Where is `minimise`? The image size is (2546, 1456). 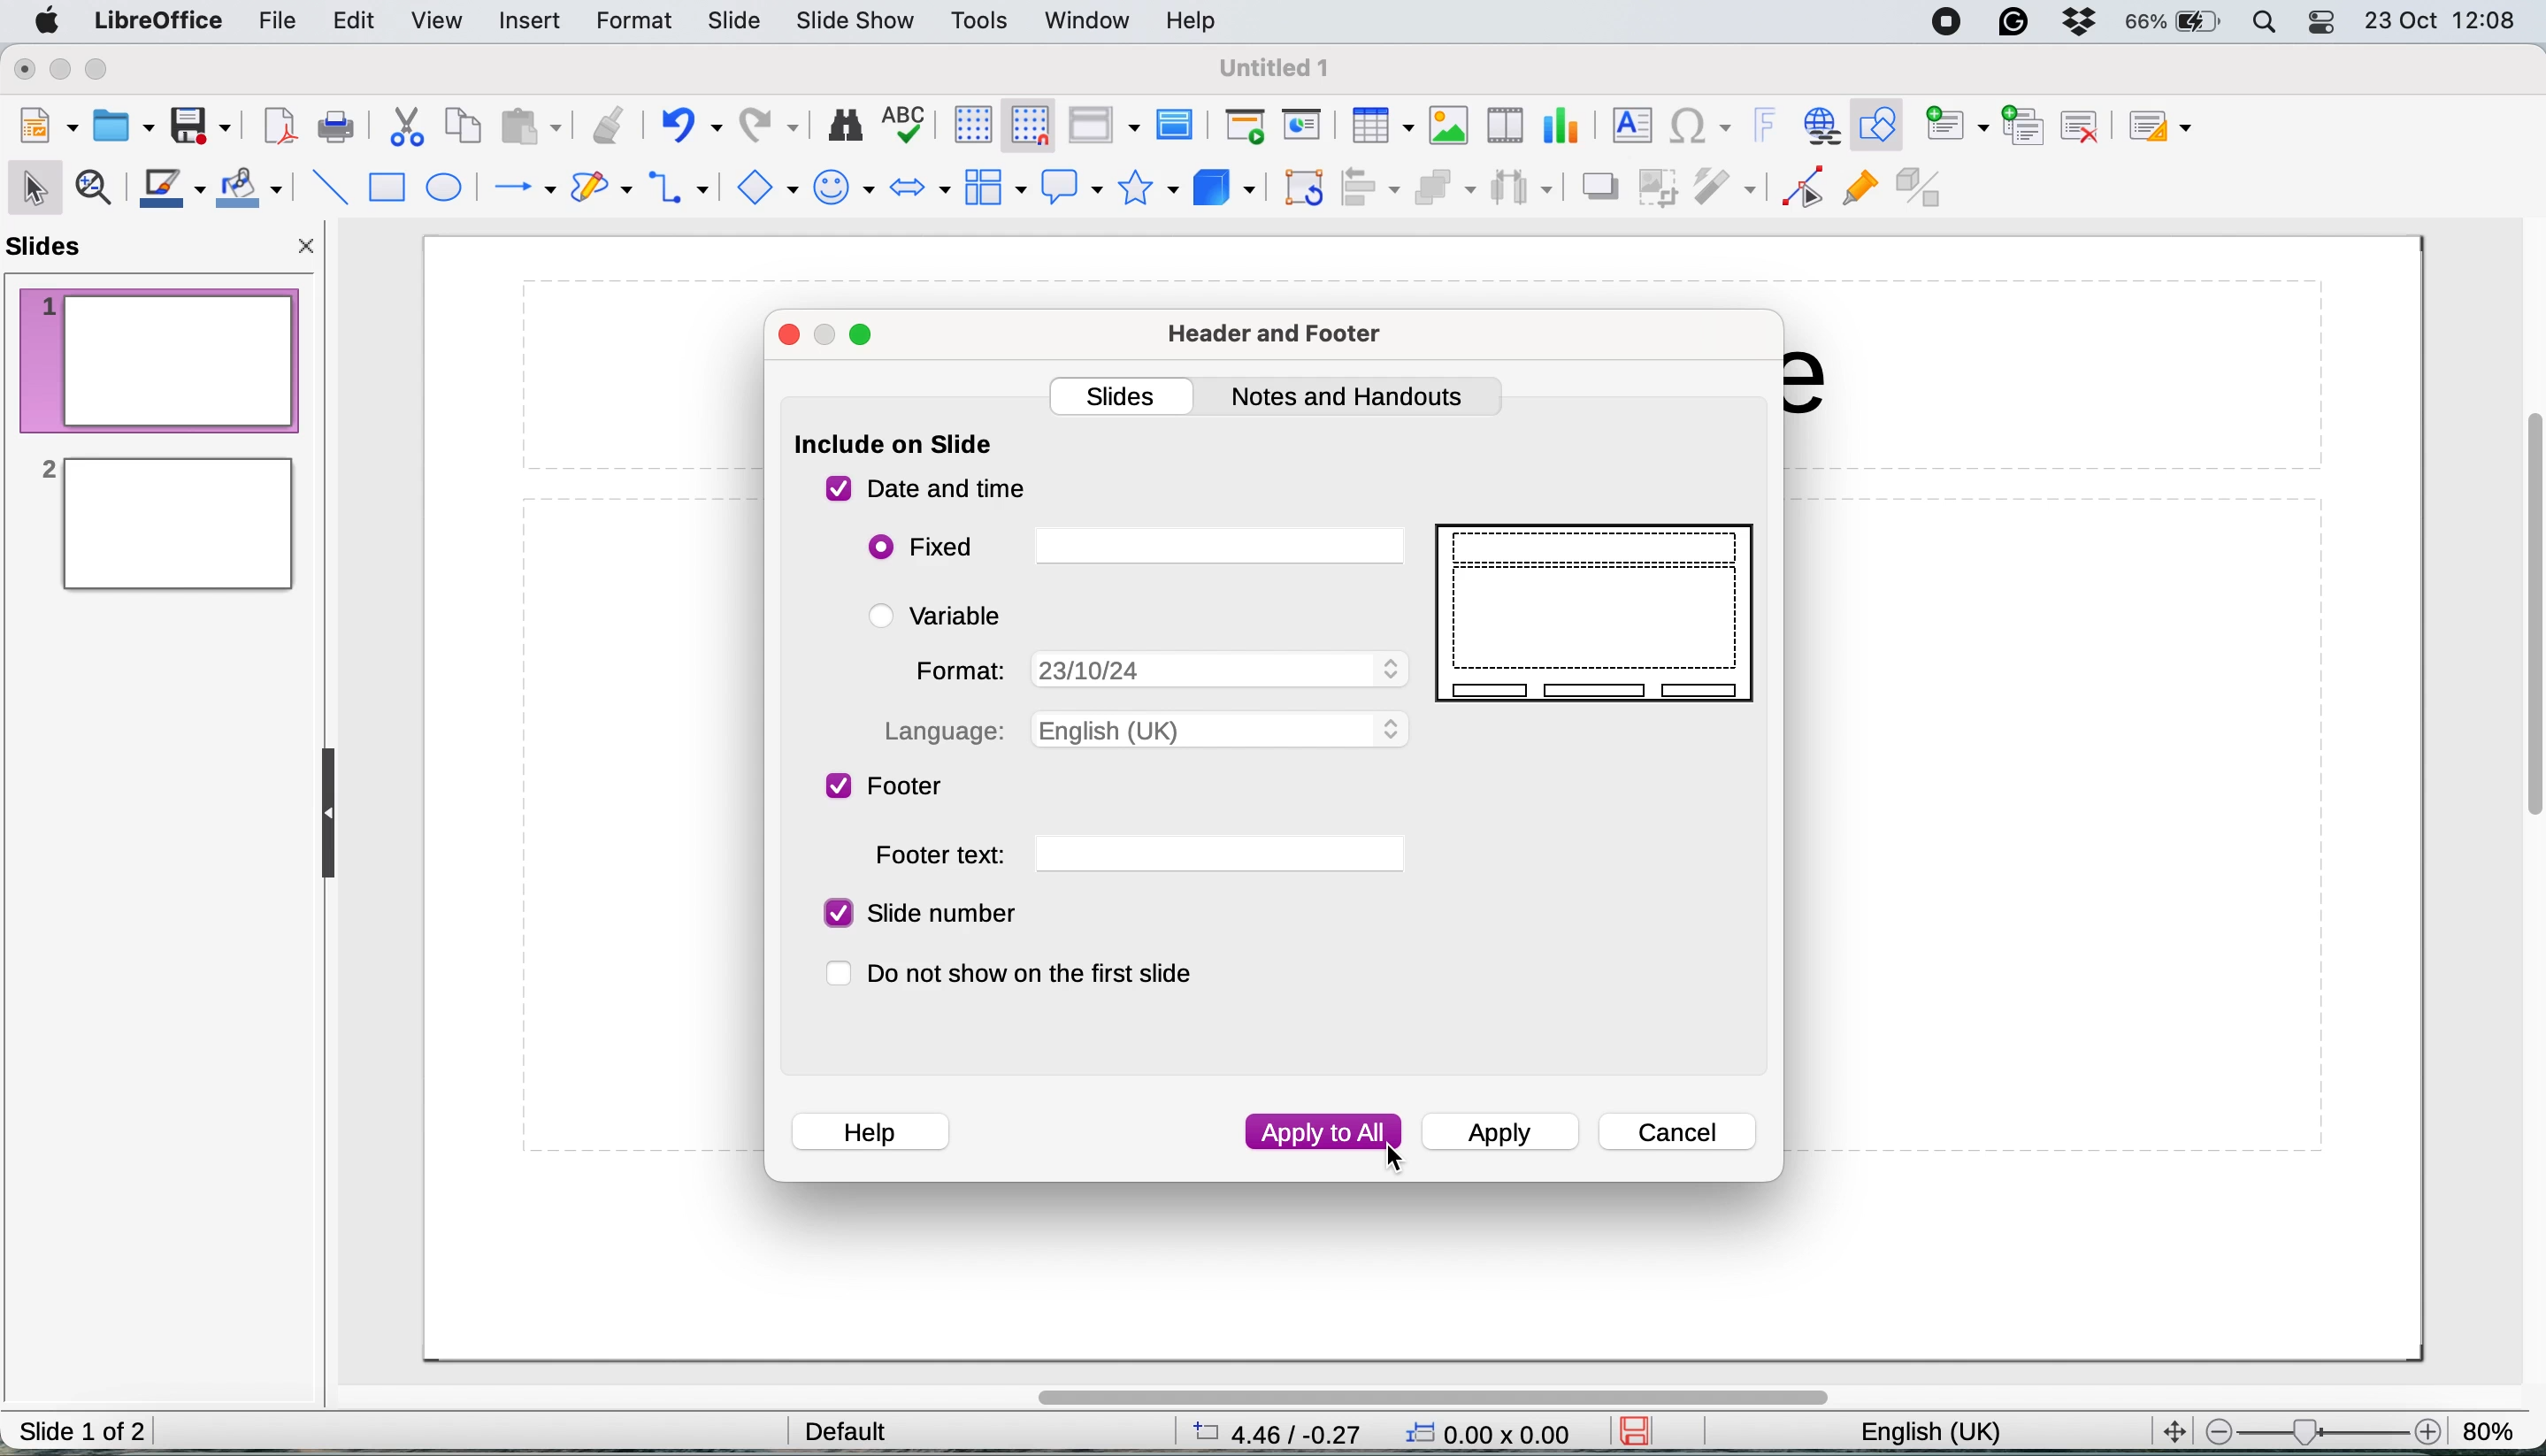
minimise is located at coordinates (63, 71).